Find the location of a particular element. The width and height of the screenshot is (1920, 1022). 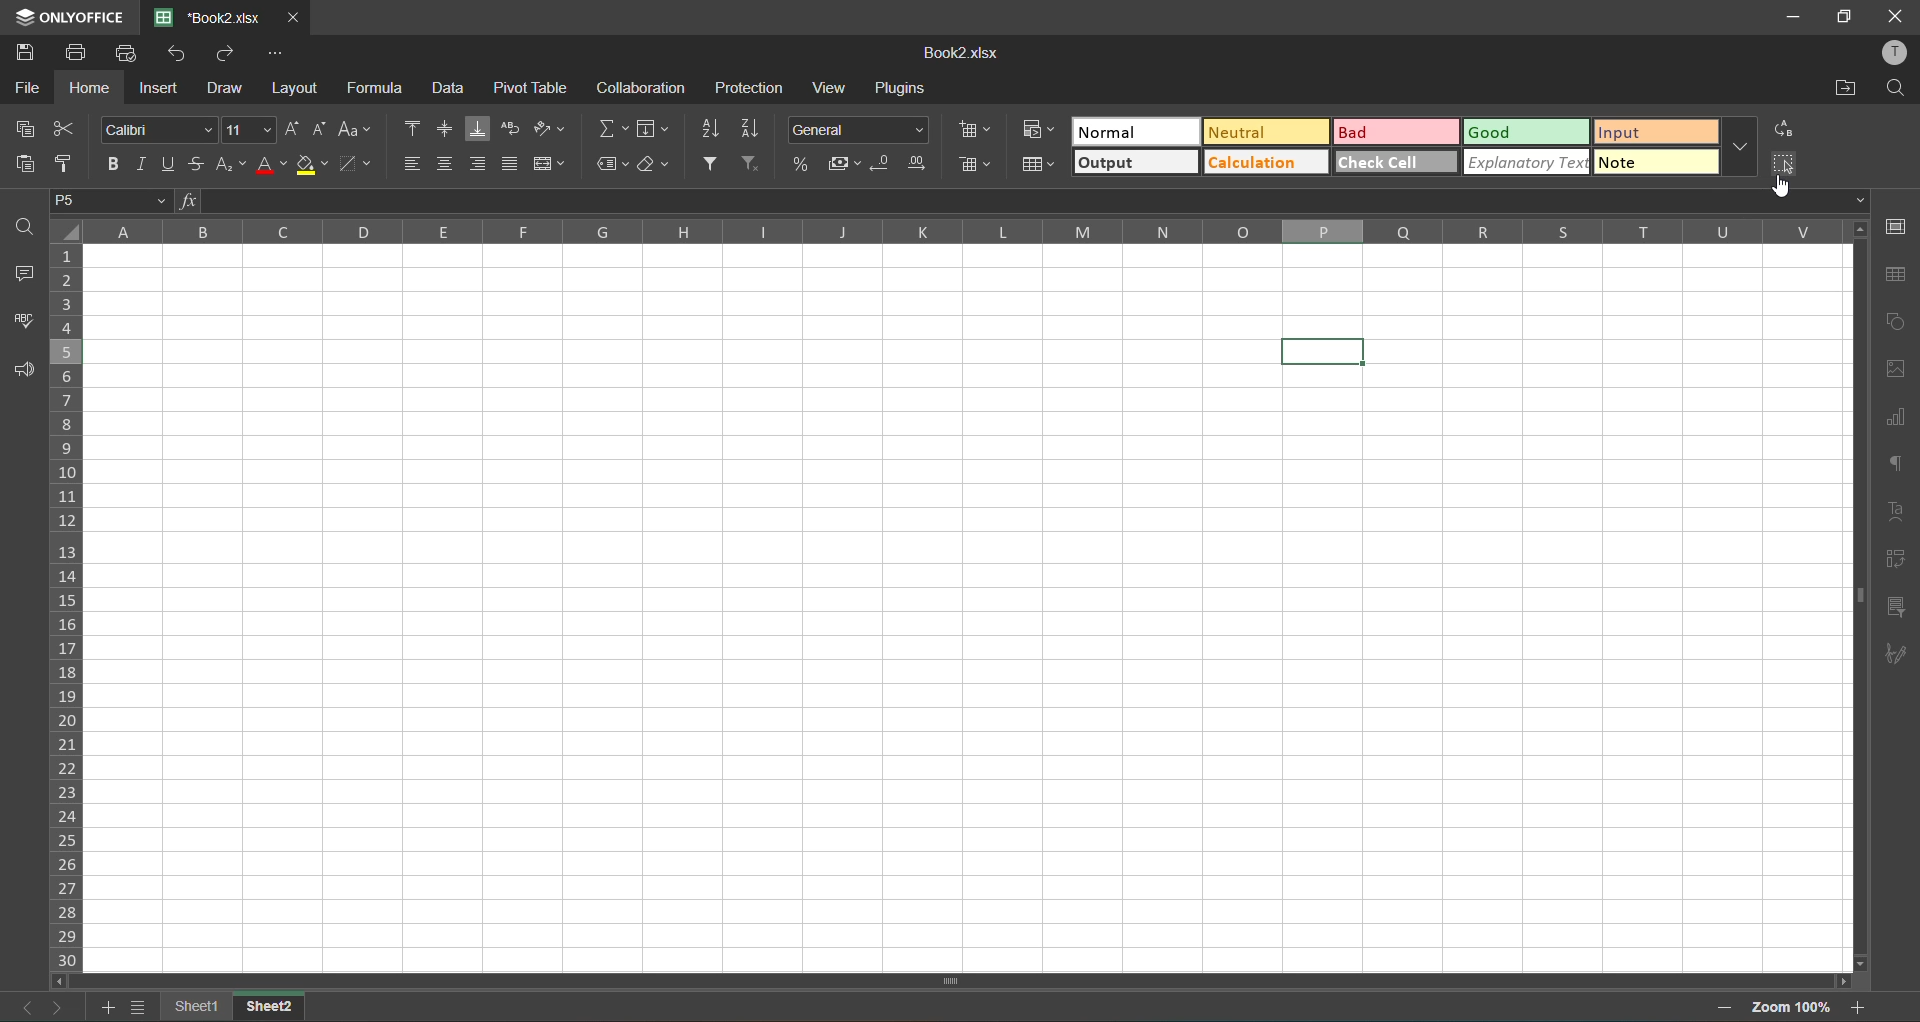

redo is located at coordinates (228, 56).